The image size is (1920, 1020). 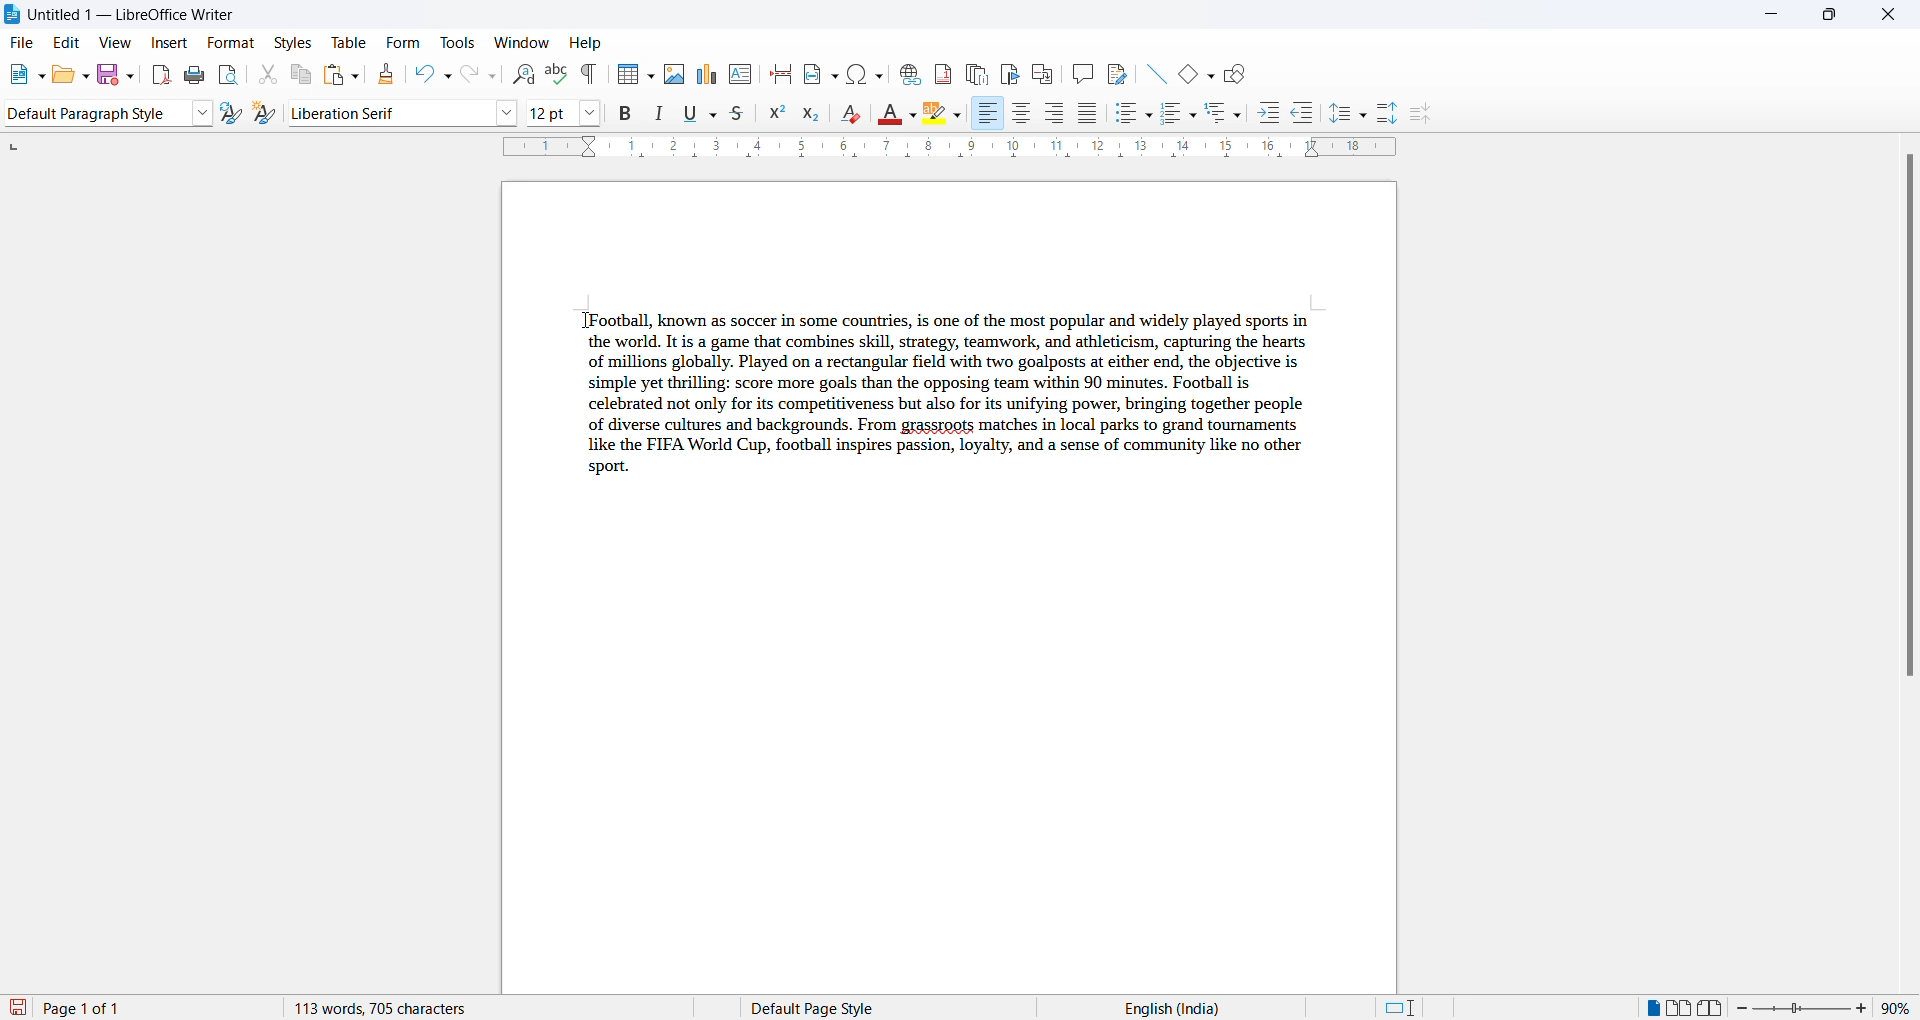 I want to click on toggle formatting marks, so click(x=591, y=76).